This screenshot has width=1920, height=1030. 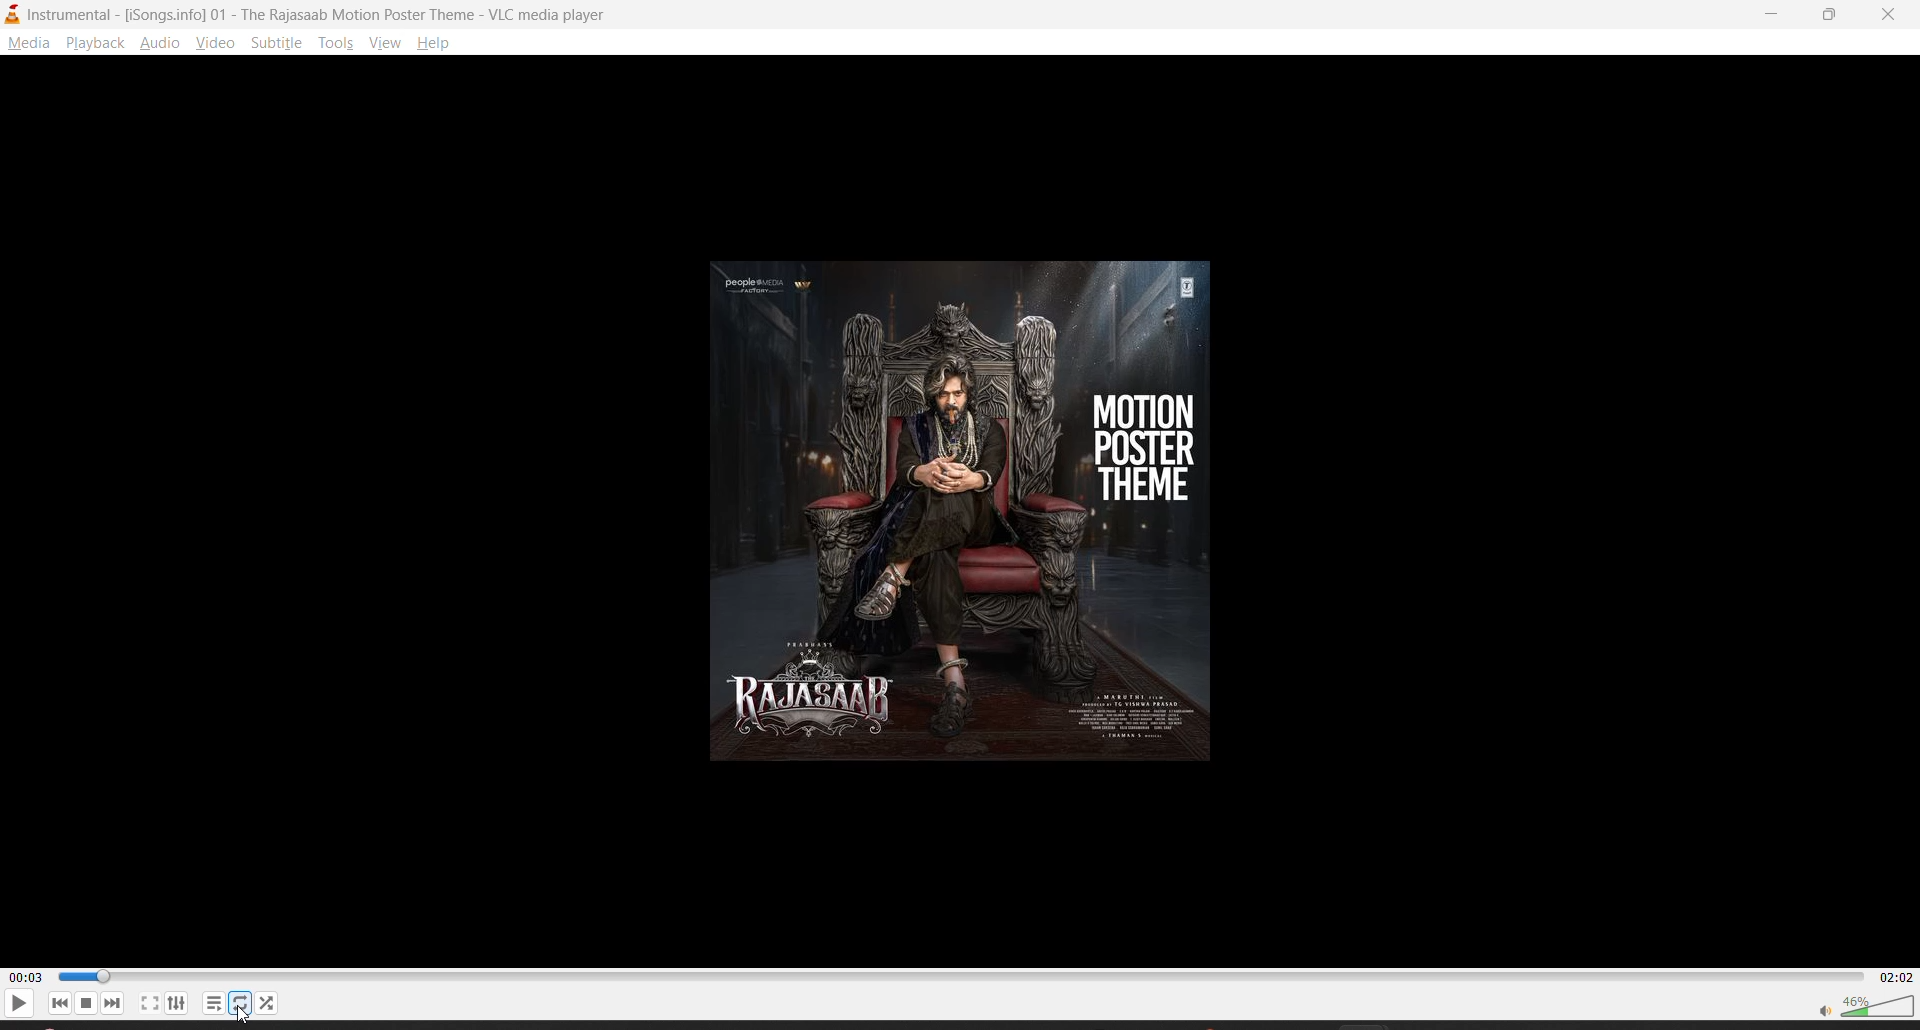 I want to click on audio, so click(x=159, y=44).